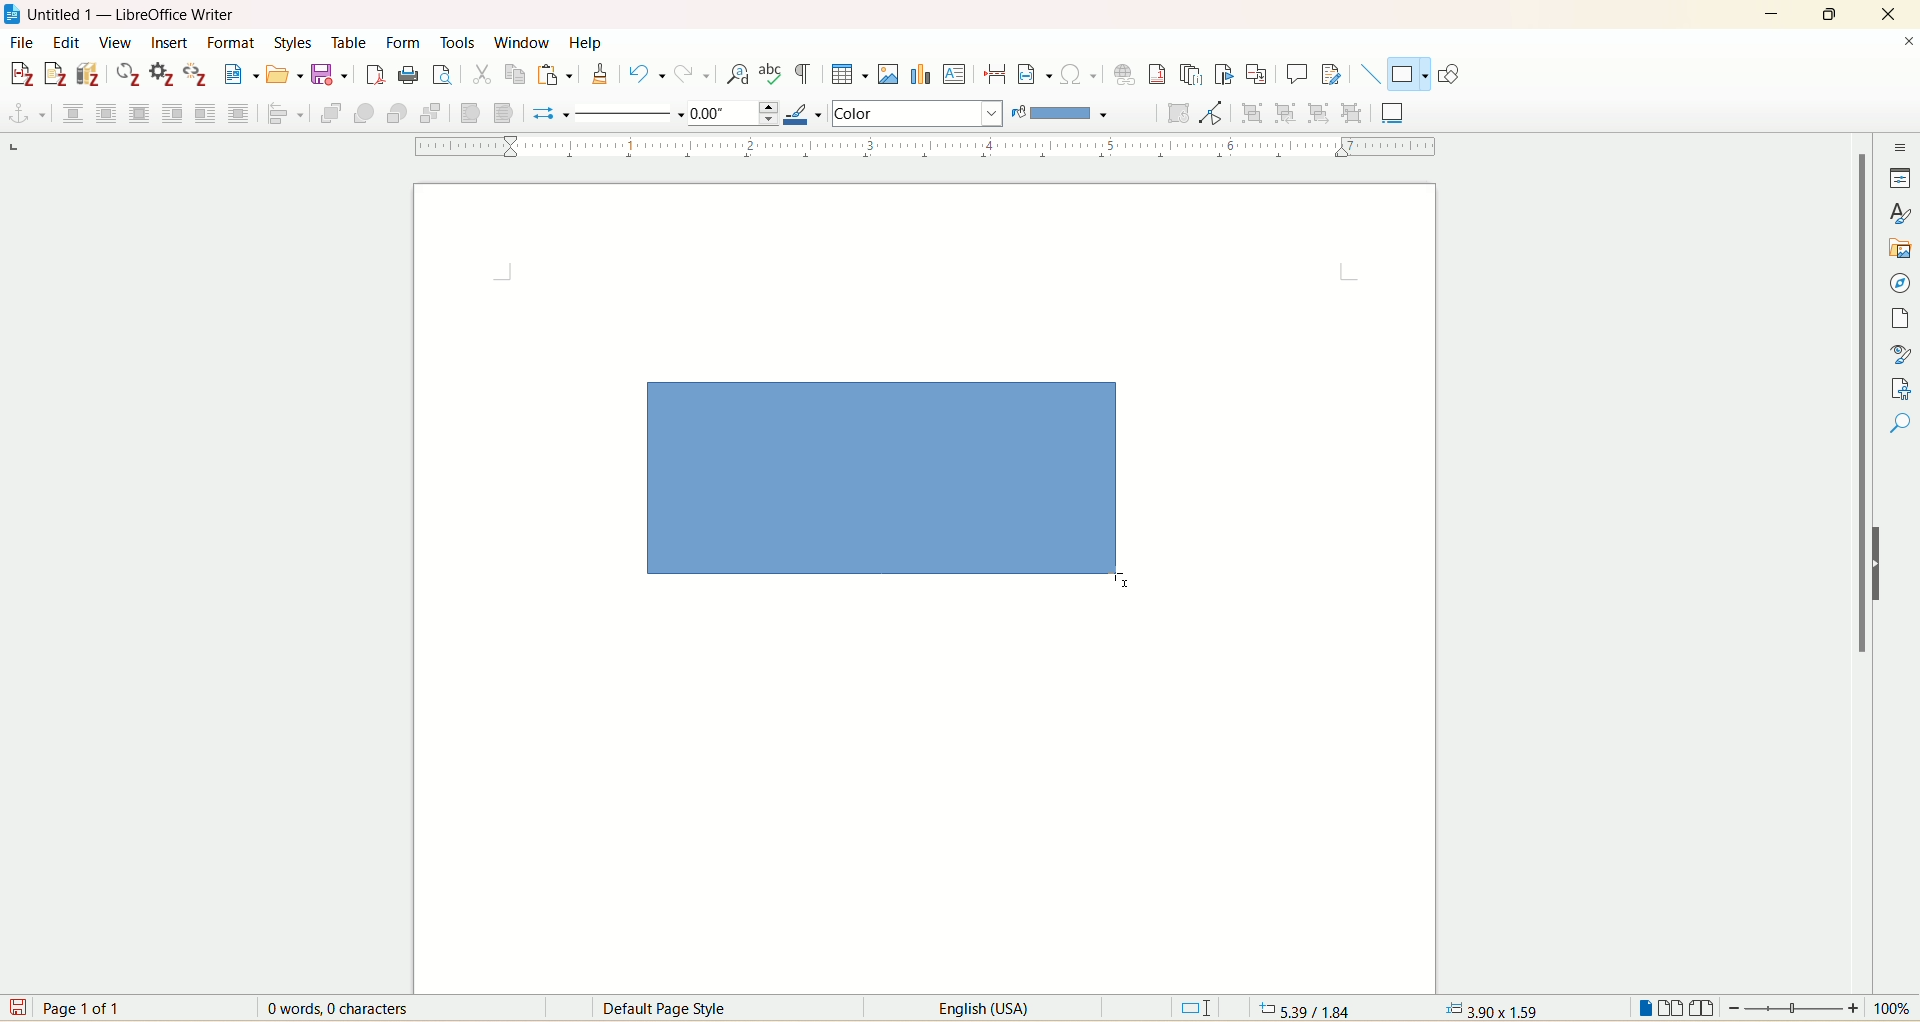  What do you see at coordinates (1215, 115) in the screenshot?
I see `toggle point edit mode` at bounding box center [1215, 115].